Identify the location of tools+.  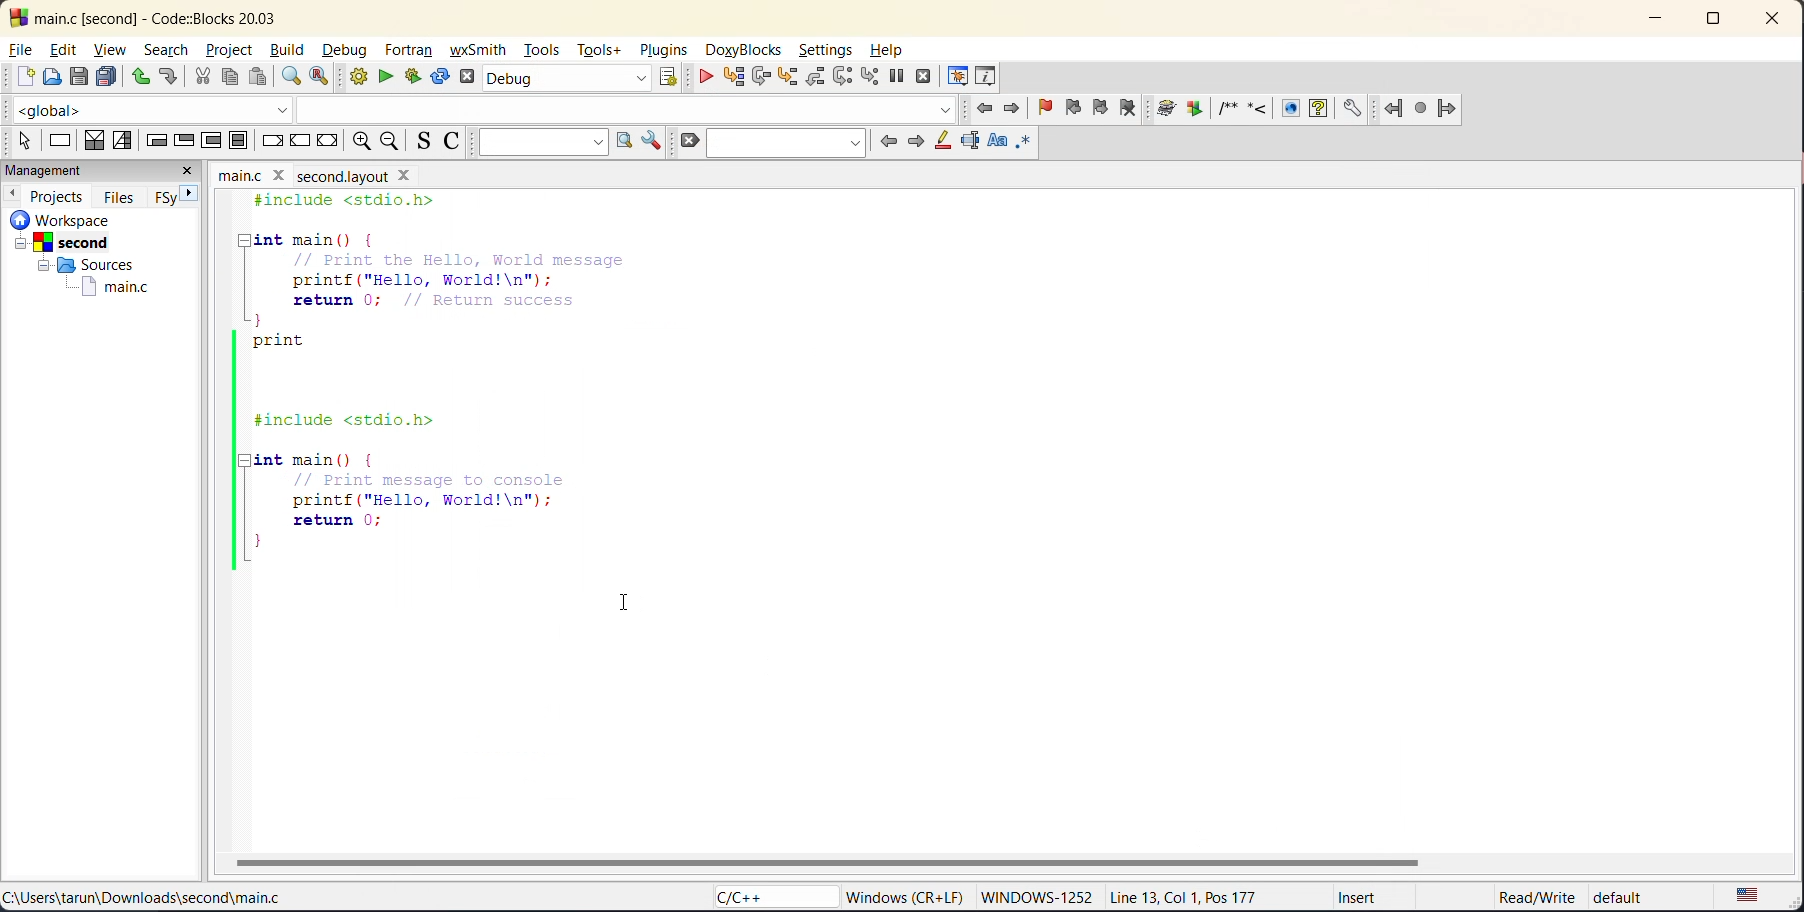
(602, 51).